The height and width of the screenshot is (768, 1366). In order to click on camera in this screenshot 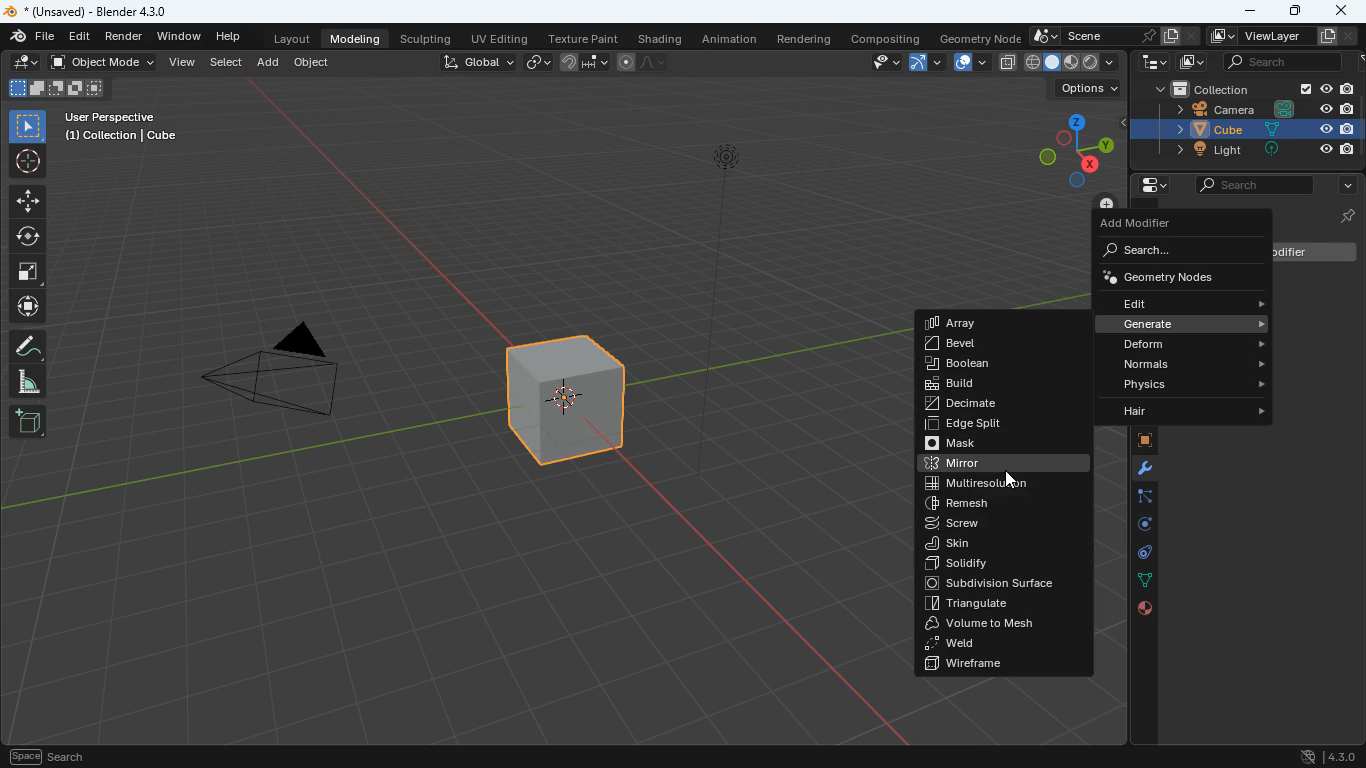, I will do `click(1251, 109)`.